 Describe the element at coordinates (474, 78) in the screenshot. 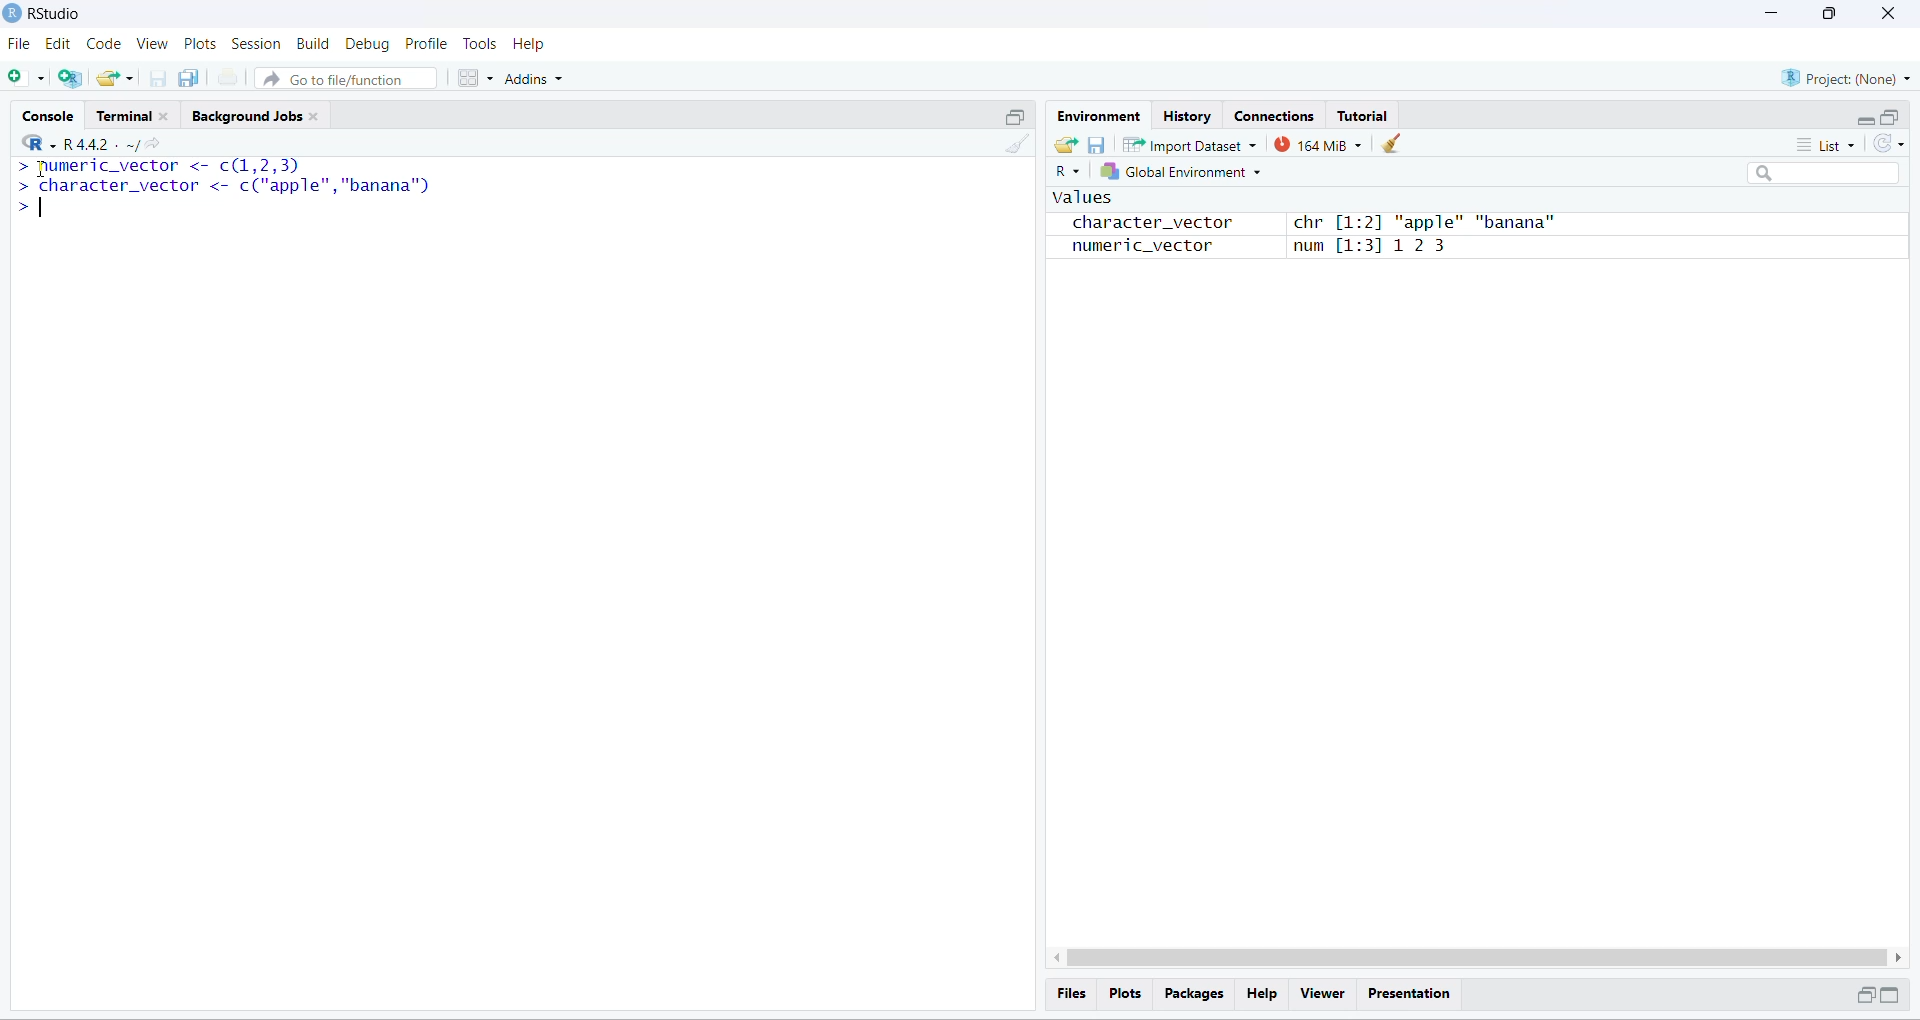

I see `workspace panes` at that location.